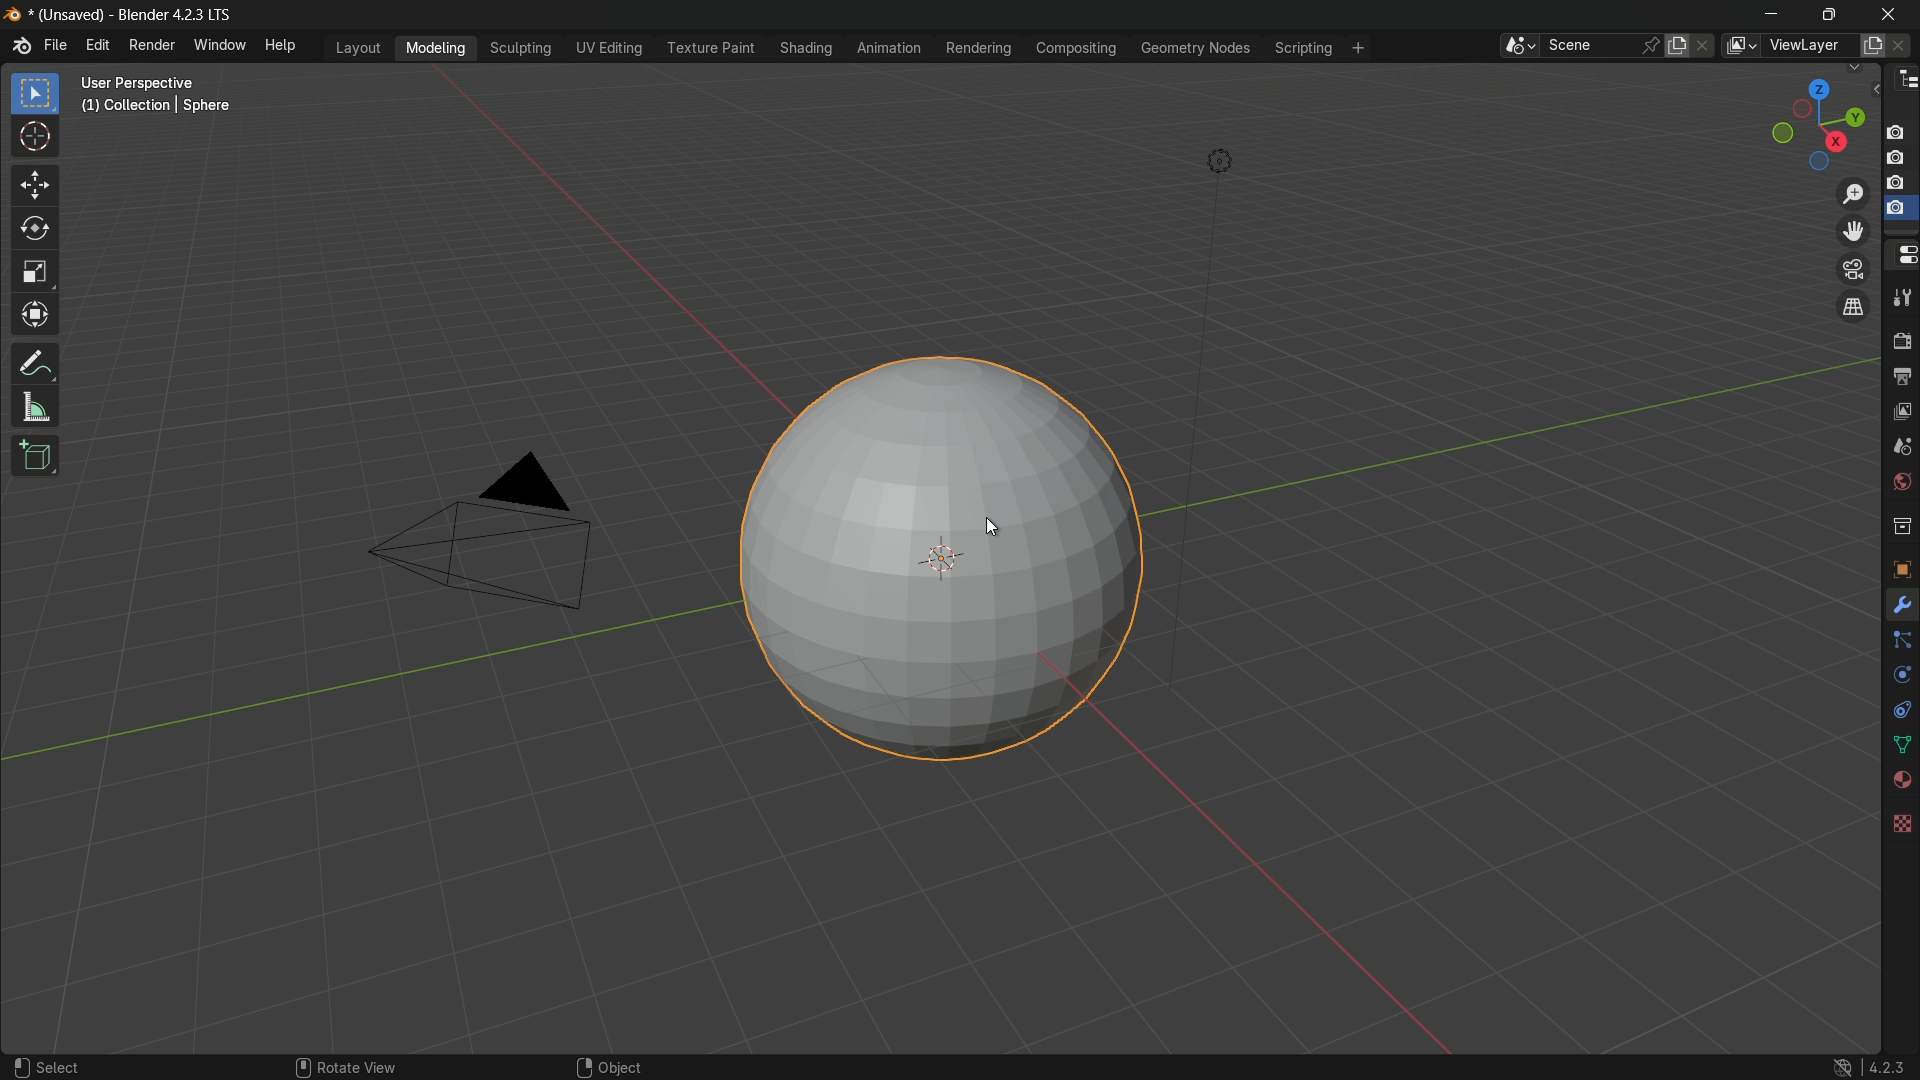 Image resolution: width=1920 pixels, height=1080 pixels. Describe the element at coordinates (1807, 125) in the screenshot. I see `rotate or preset viewpoint` at that location.